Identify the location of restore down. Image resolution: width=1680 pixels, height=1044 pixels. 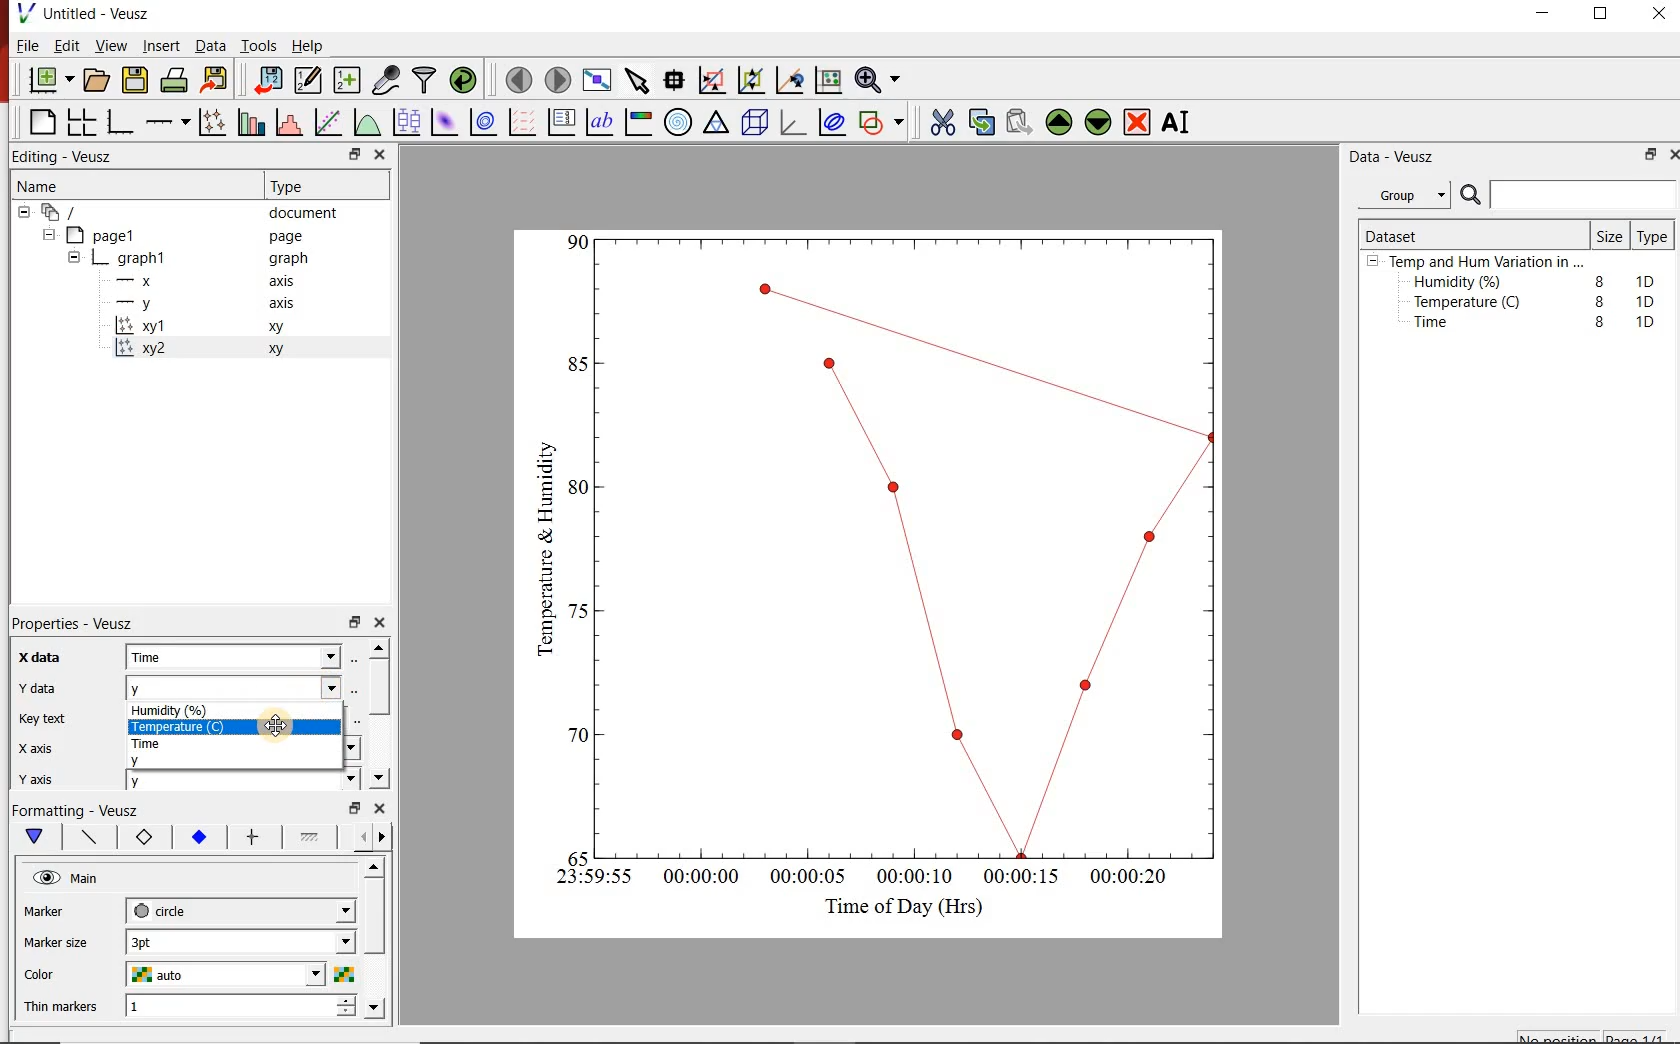
(1646, 157).